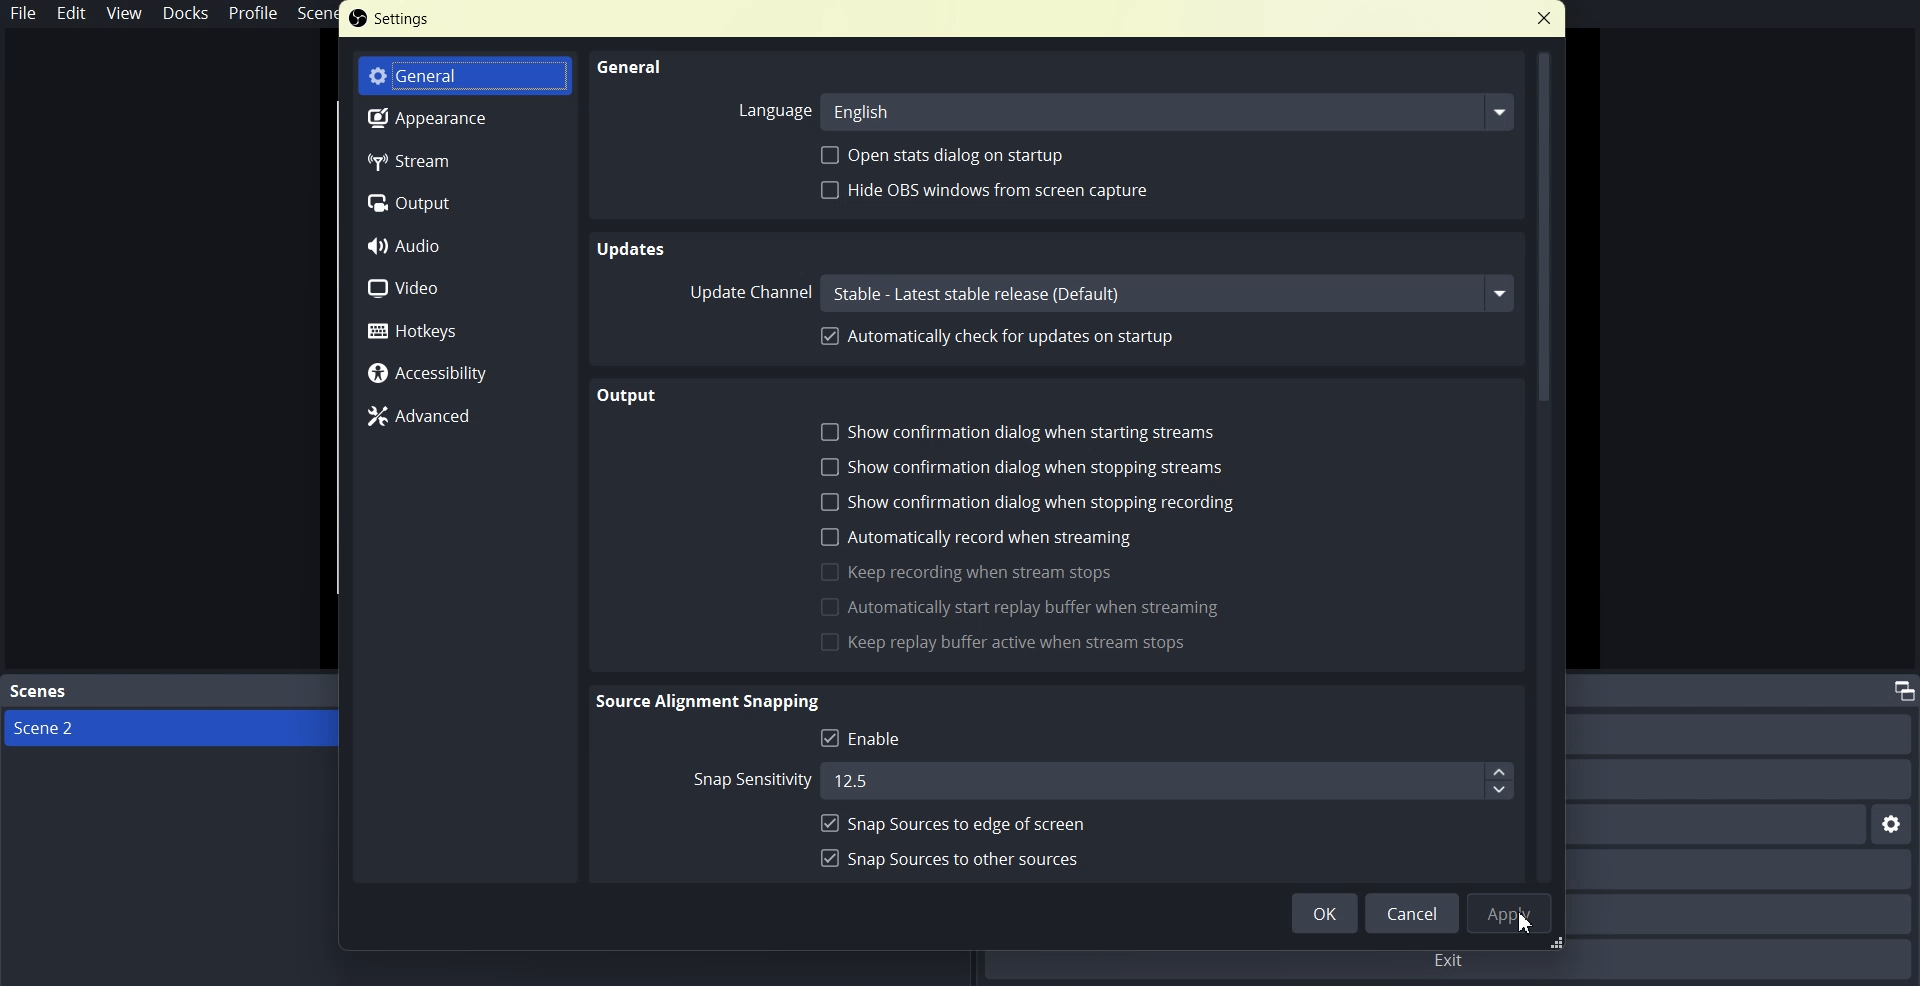  I want to click on Docks, so click(185, 13).